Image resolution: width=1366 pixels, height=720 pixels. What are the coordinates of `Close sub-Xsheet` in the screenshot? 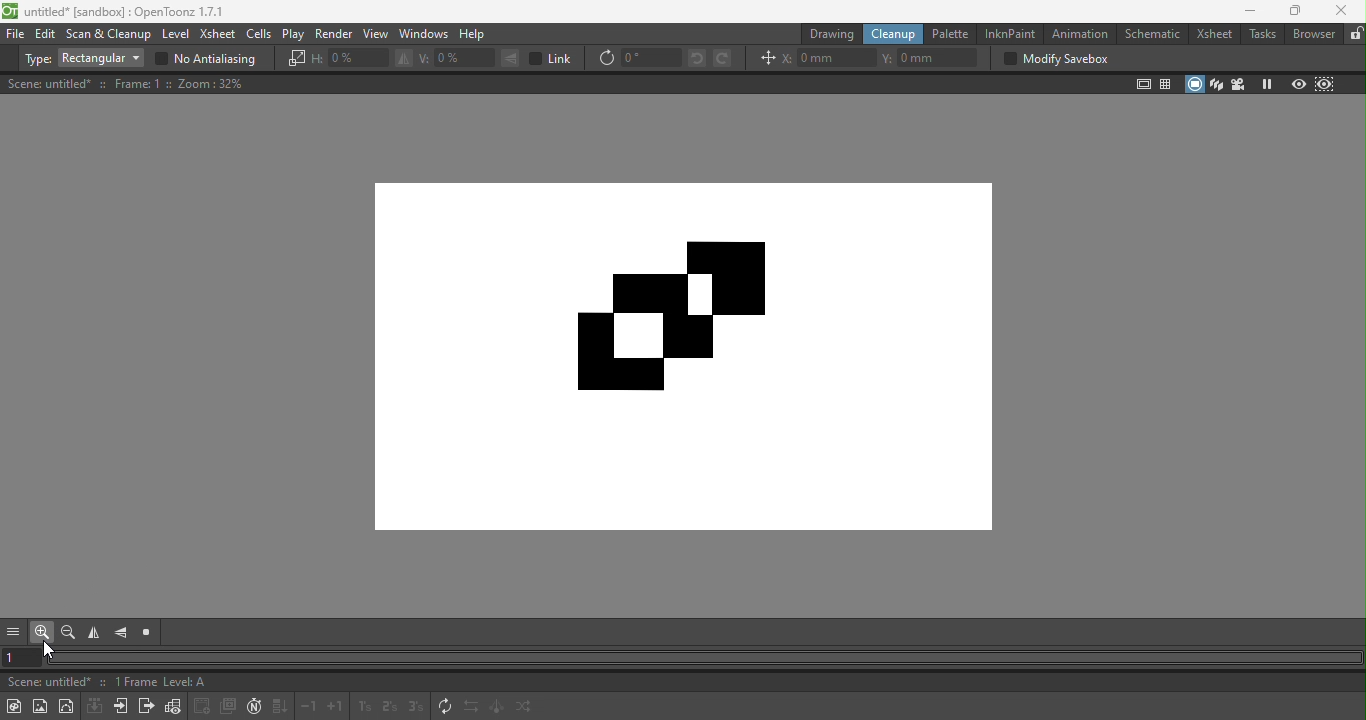 It's located at (144, 708).